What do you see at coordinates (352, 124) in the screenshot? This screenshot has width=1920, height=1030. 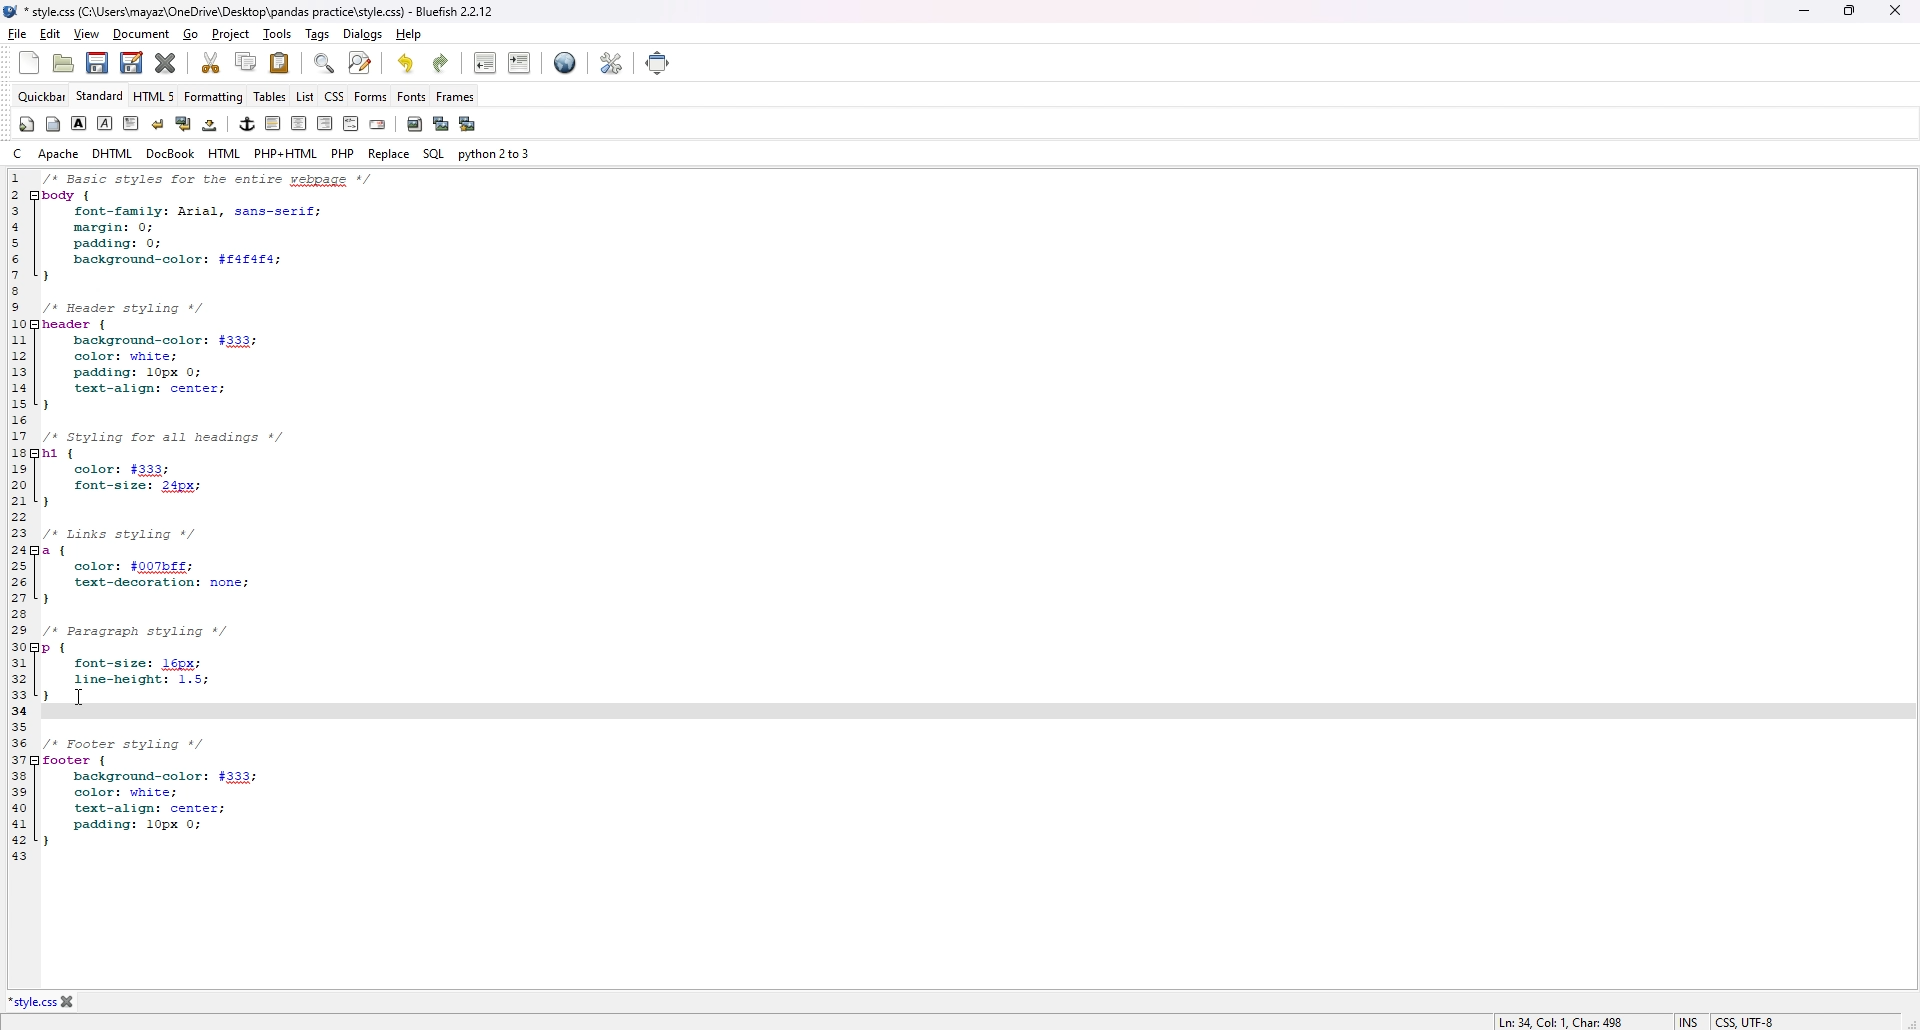 I see `html comment` at bounding box center [352, 124].